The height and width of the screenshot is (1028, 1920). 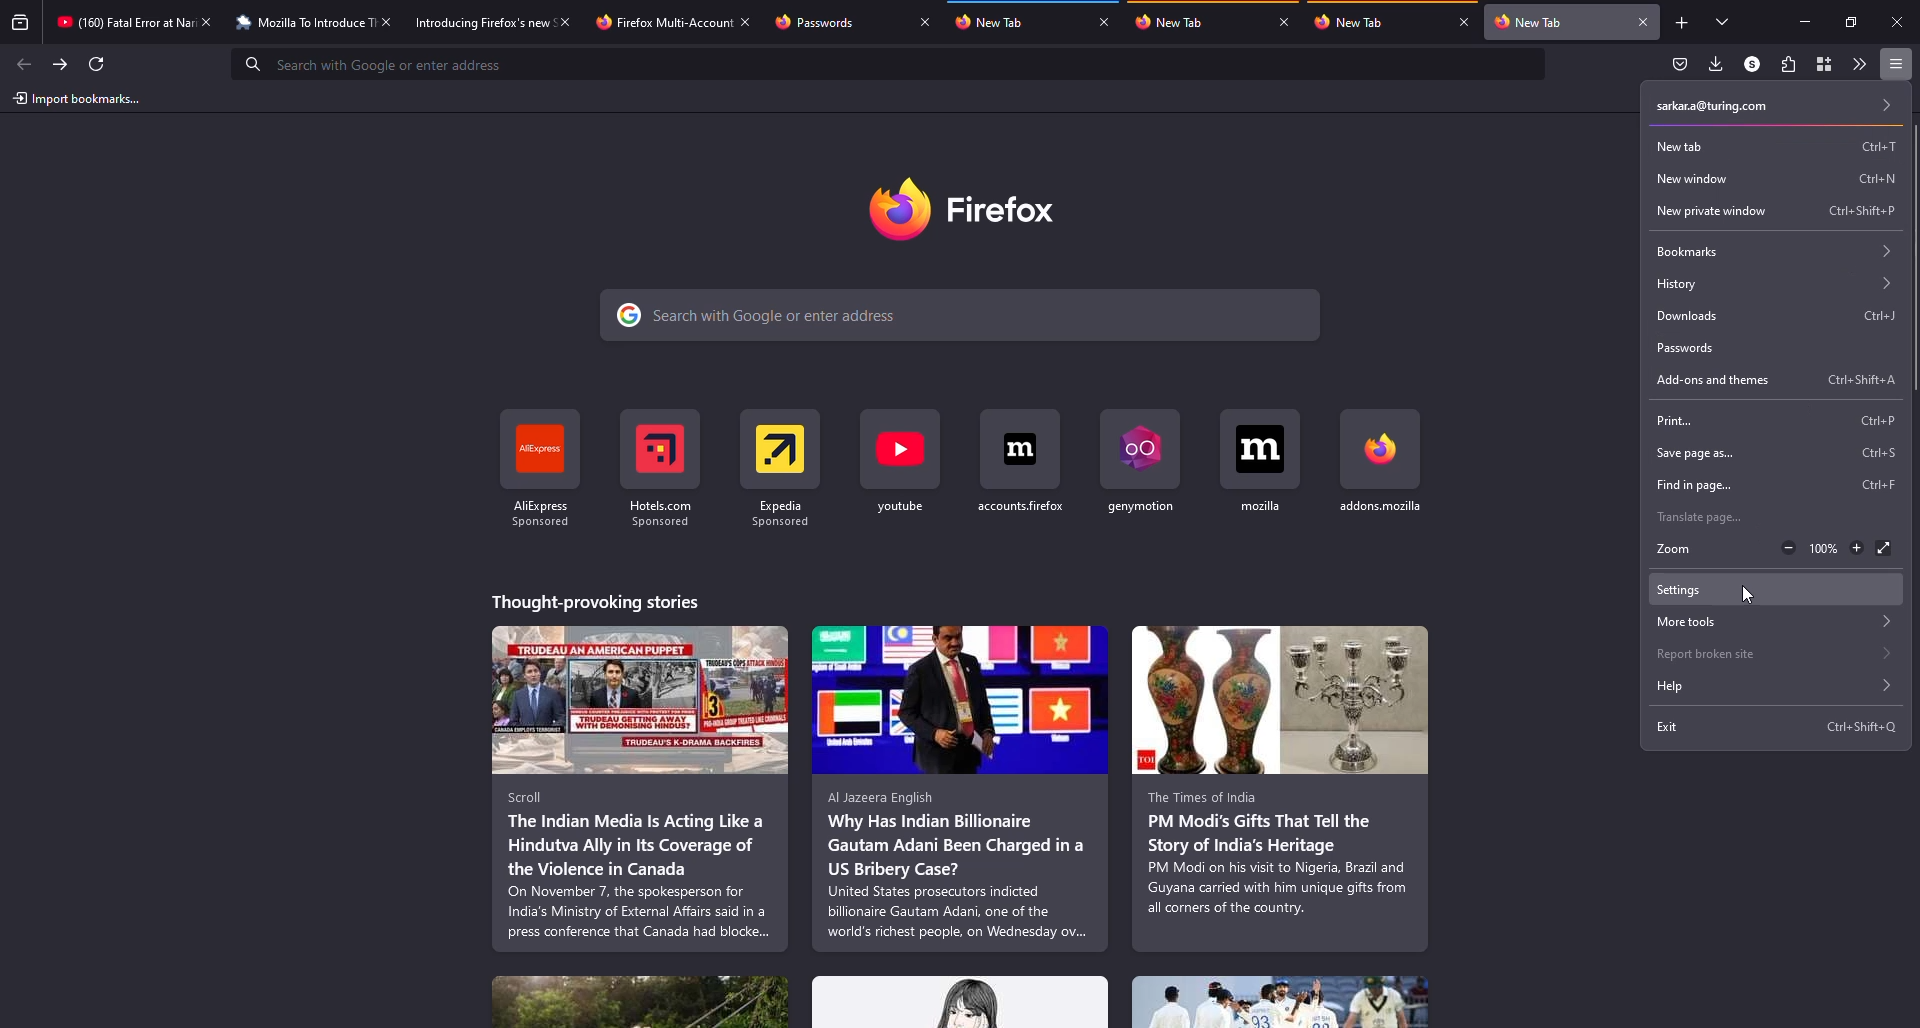 I want to click on shortcut, so click(x=901, y=467).